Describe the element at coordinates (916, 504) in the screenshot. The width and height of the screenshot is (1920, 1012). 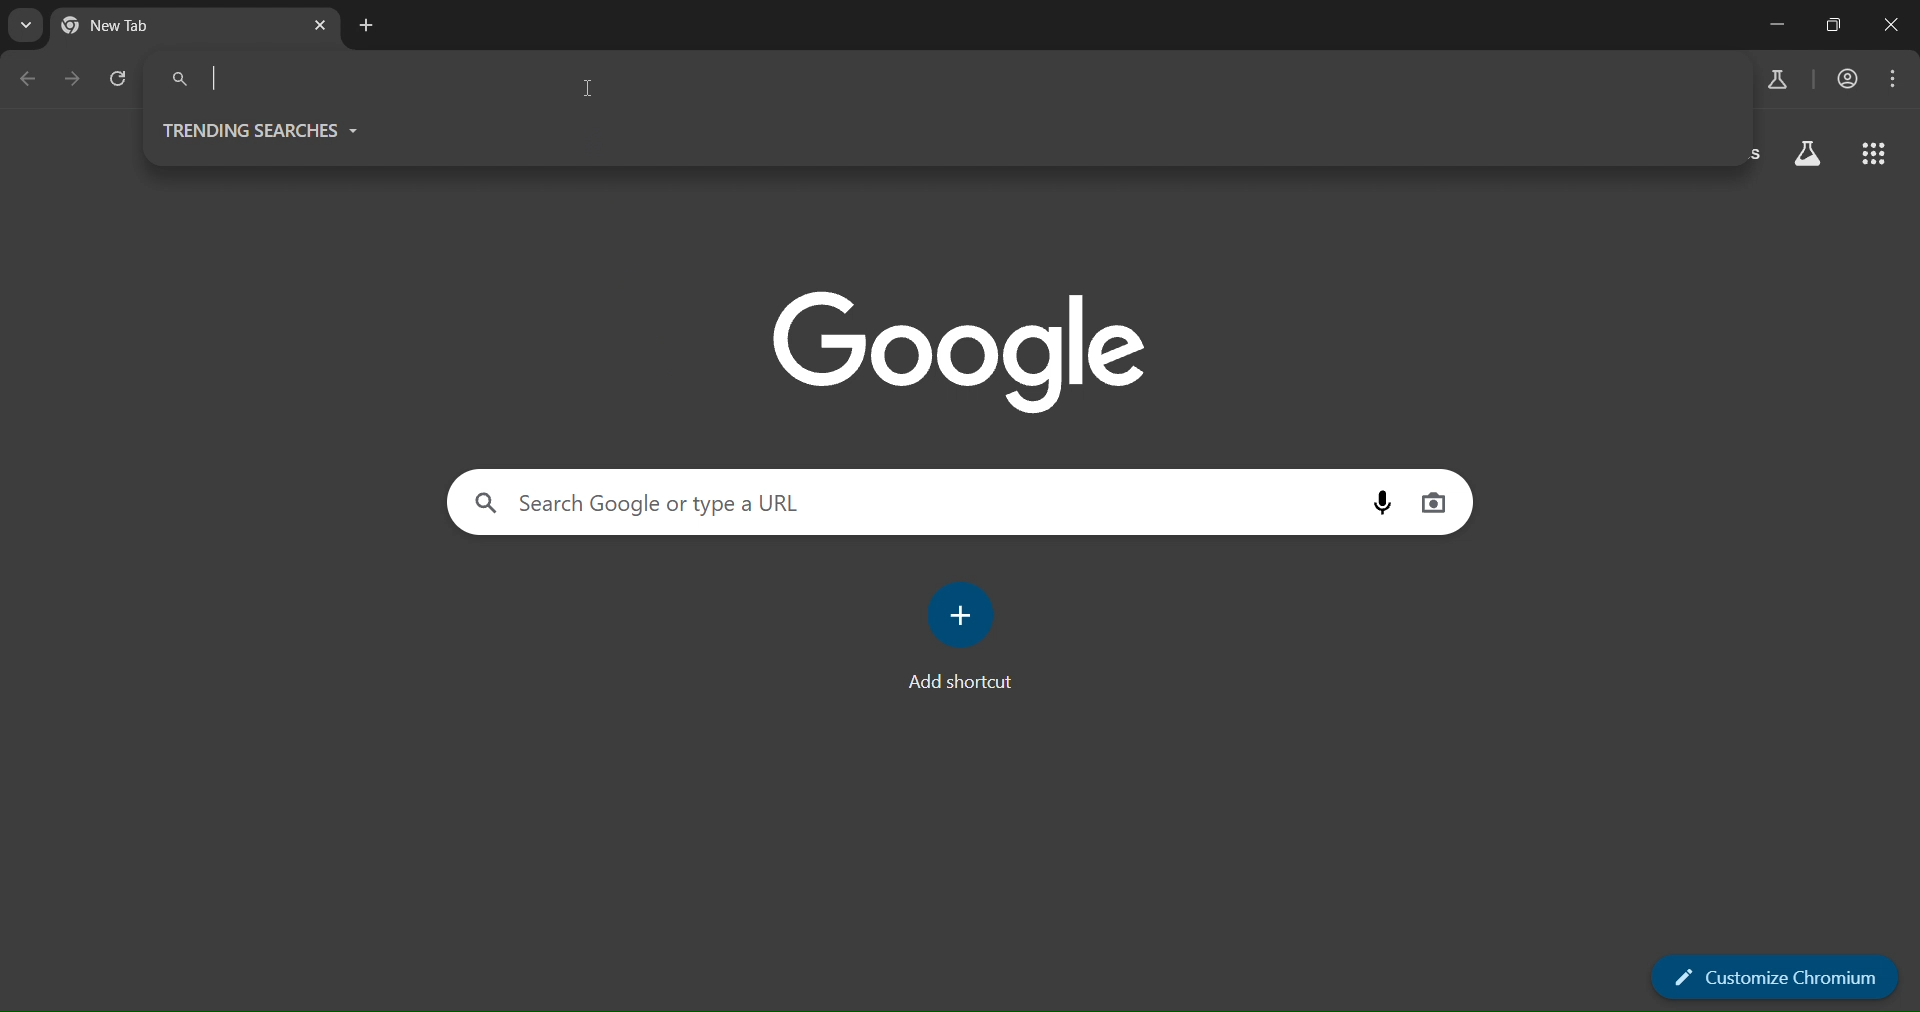
I see `search Google or type a URL` at that location.